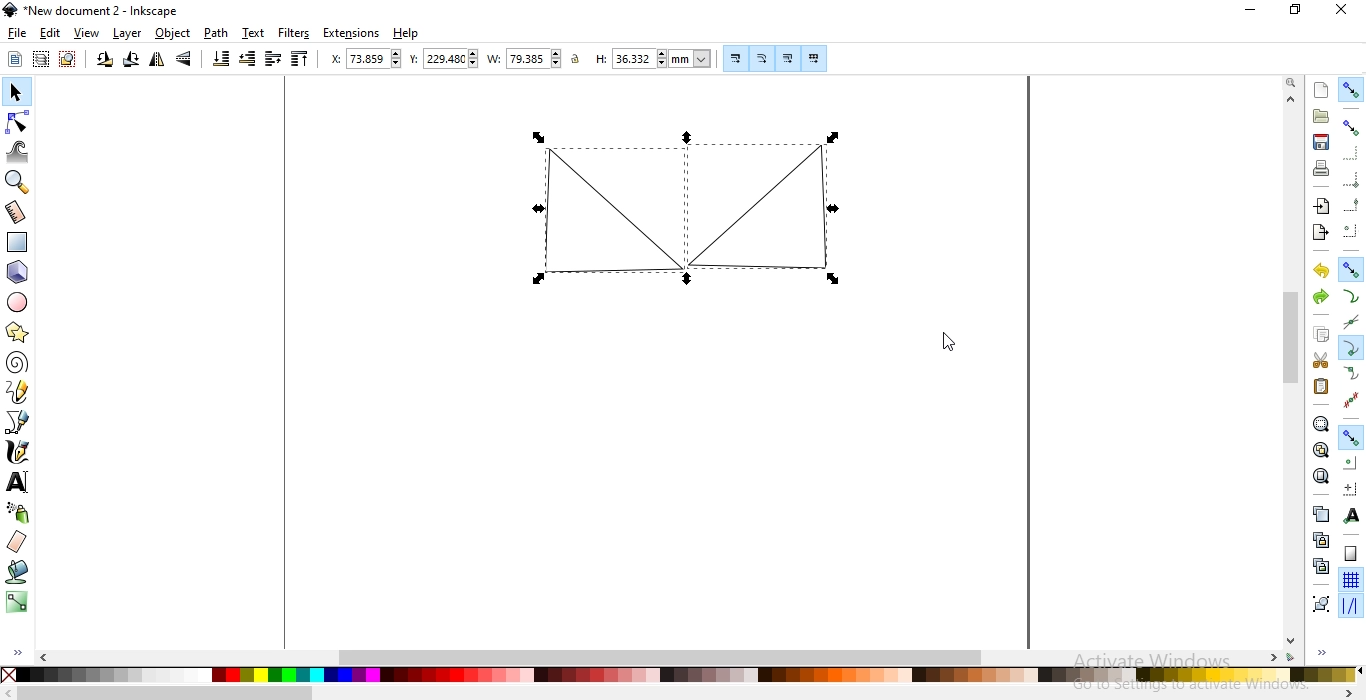  What do you see at coordinates (1352, 346) in the screenshot?
I see `snap cusp nodes incl rectangle corners` at bounding box center [1352, 346].